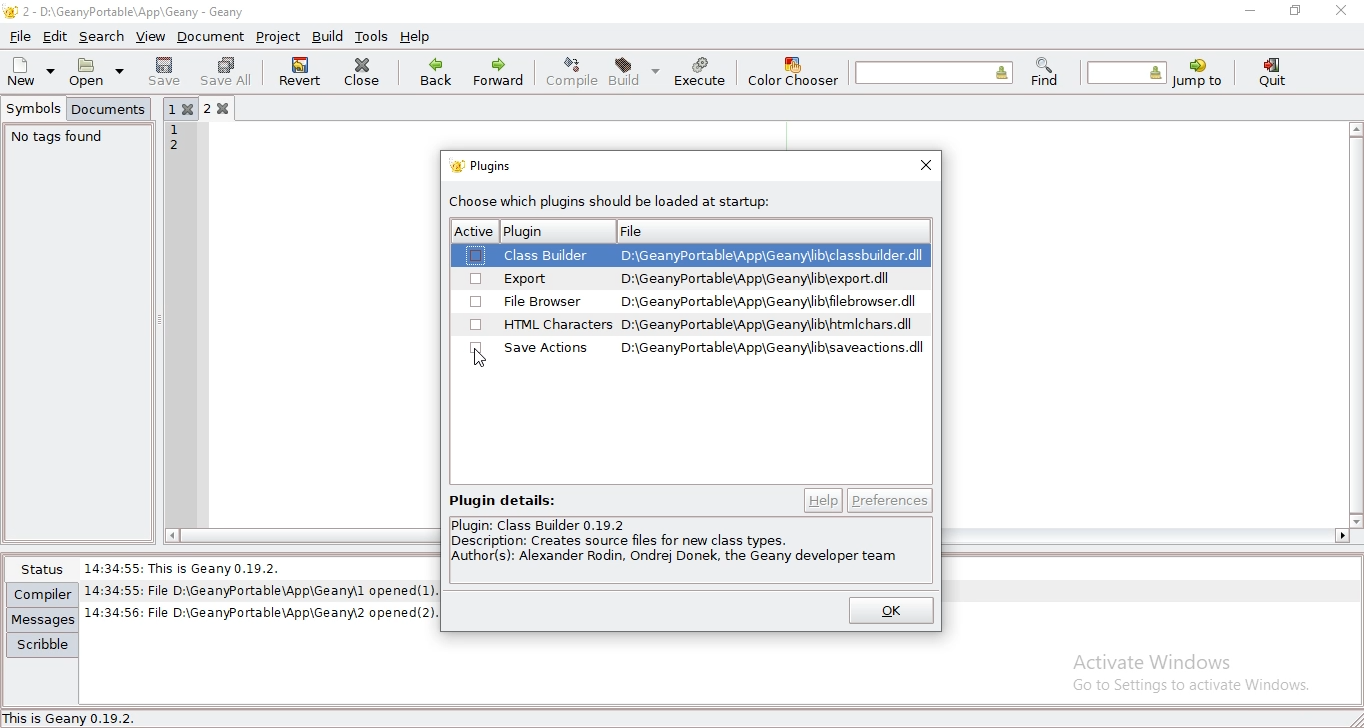  Describe the element at coordinates (1250, 11) in the screenshot. I see `minimize` at that location.